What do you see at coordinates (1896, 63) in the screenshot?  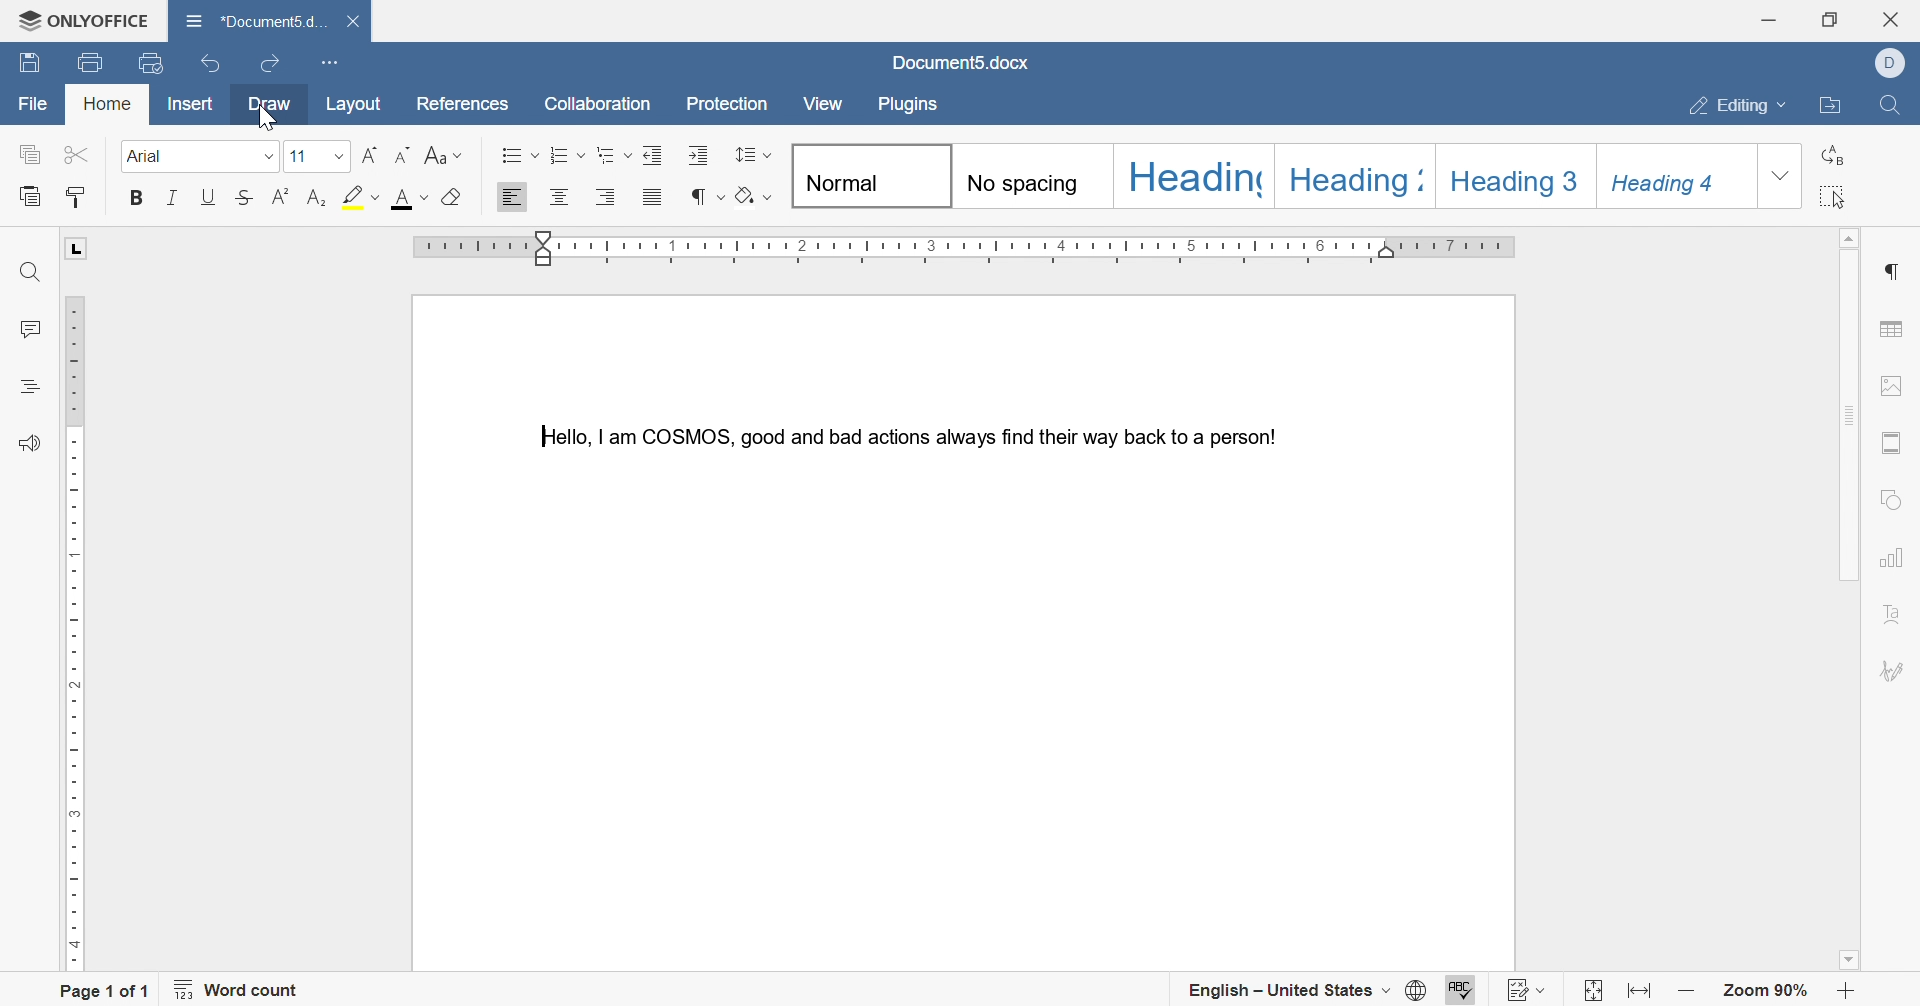 I see `Account` at bounding box center [1896, 63].